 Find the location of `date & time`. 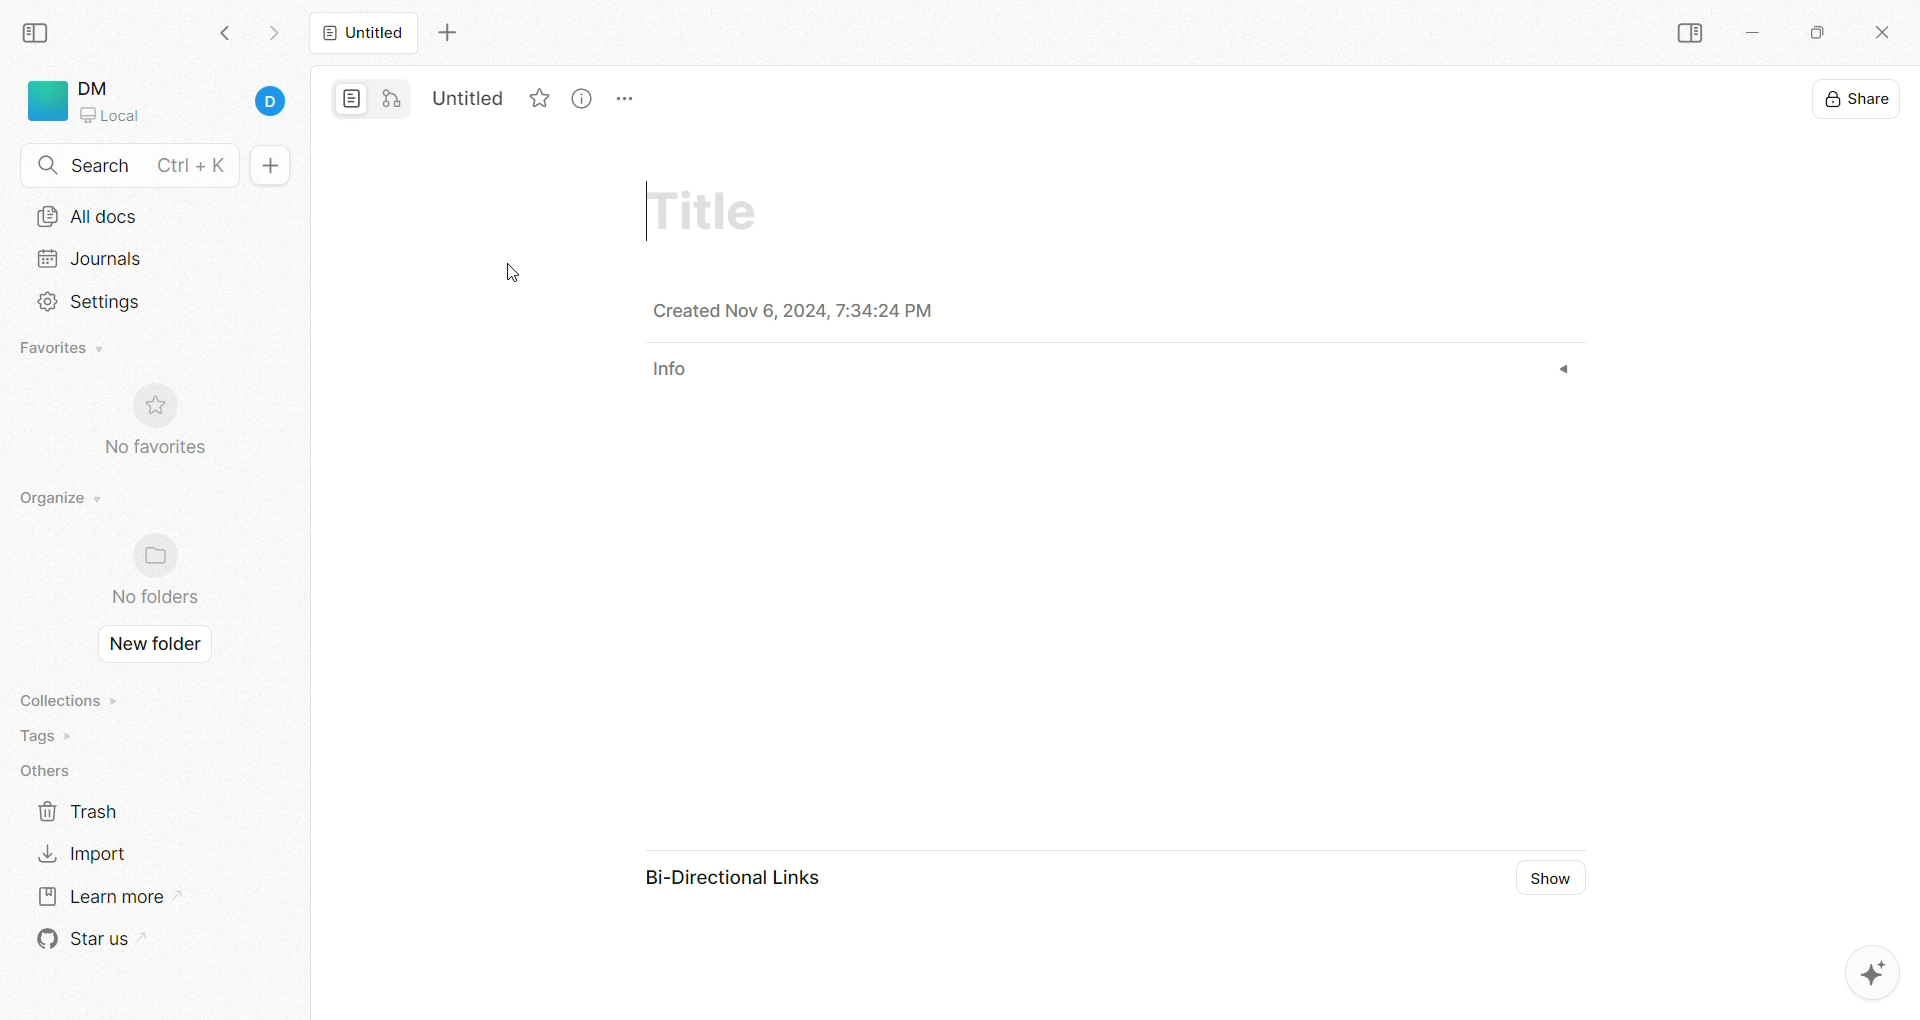

date & time is located at coordinates (820, 311).